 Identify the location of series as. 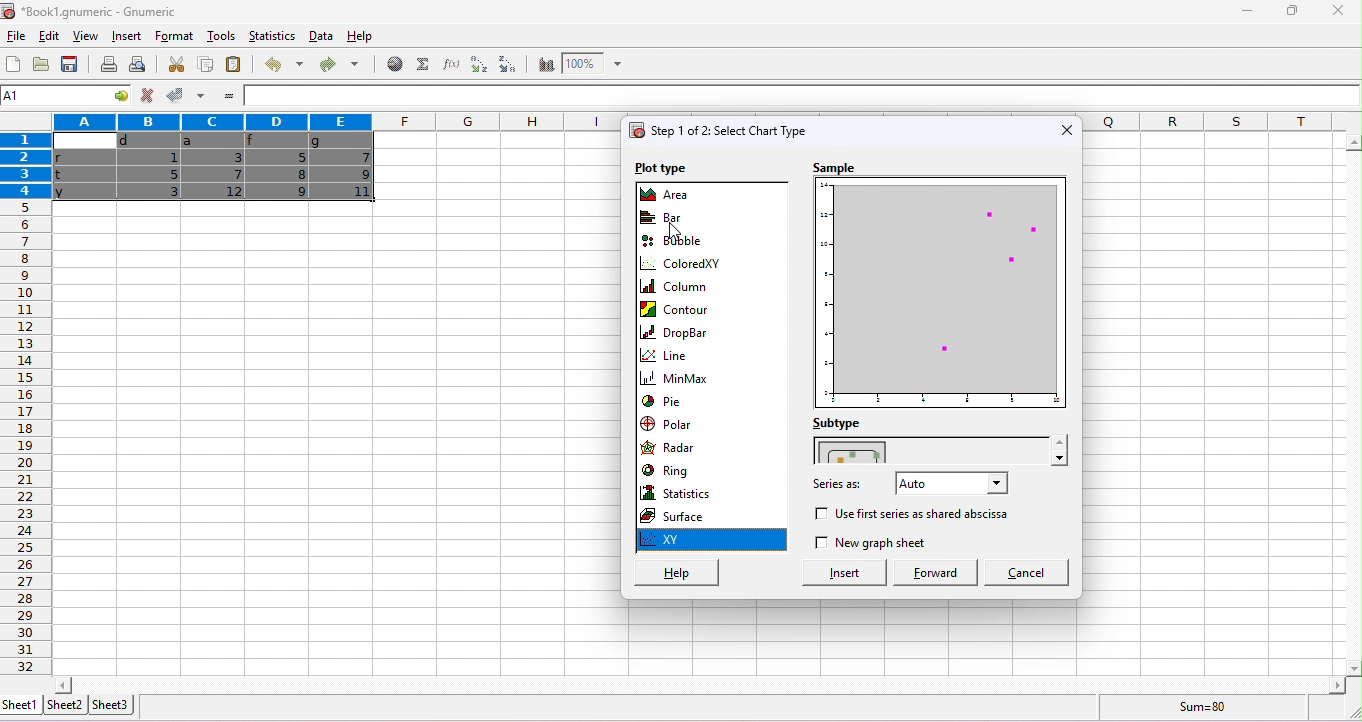
(839, 486).